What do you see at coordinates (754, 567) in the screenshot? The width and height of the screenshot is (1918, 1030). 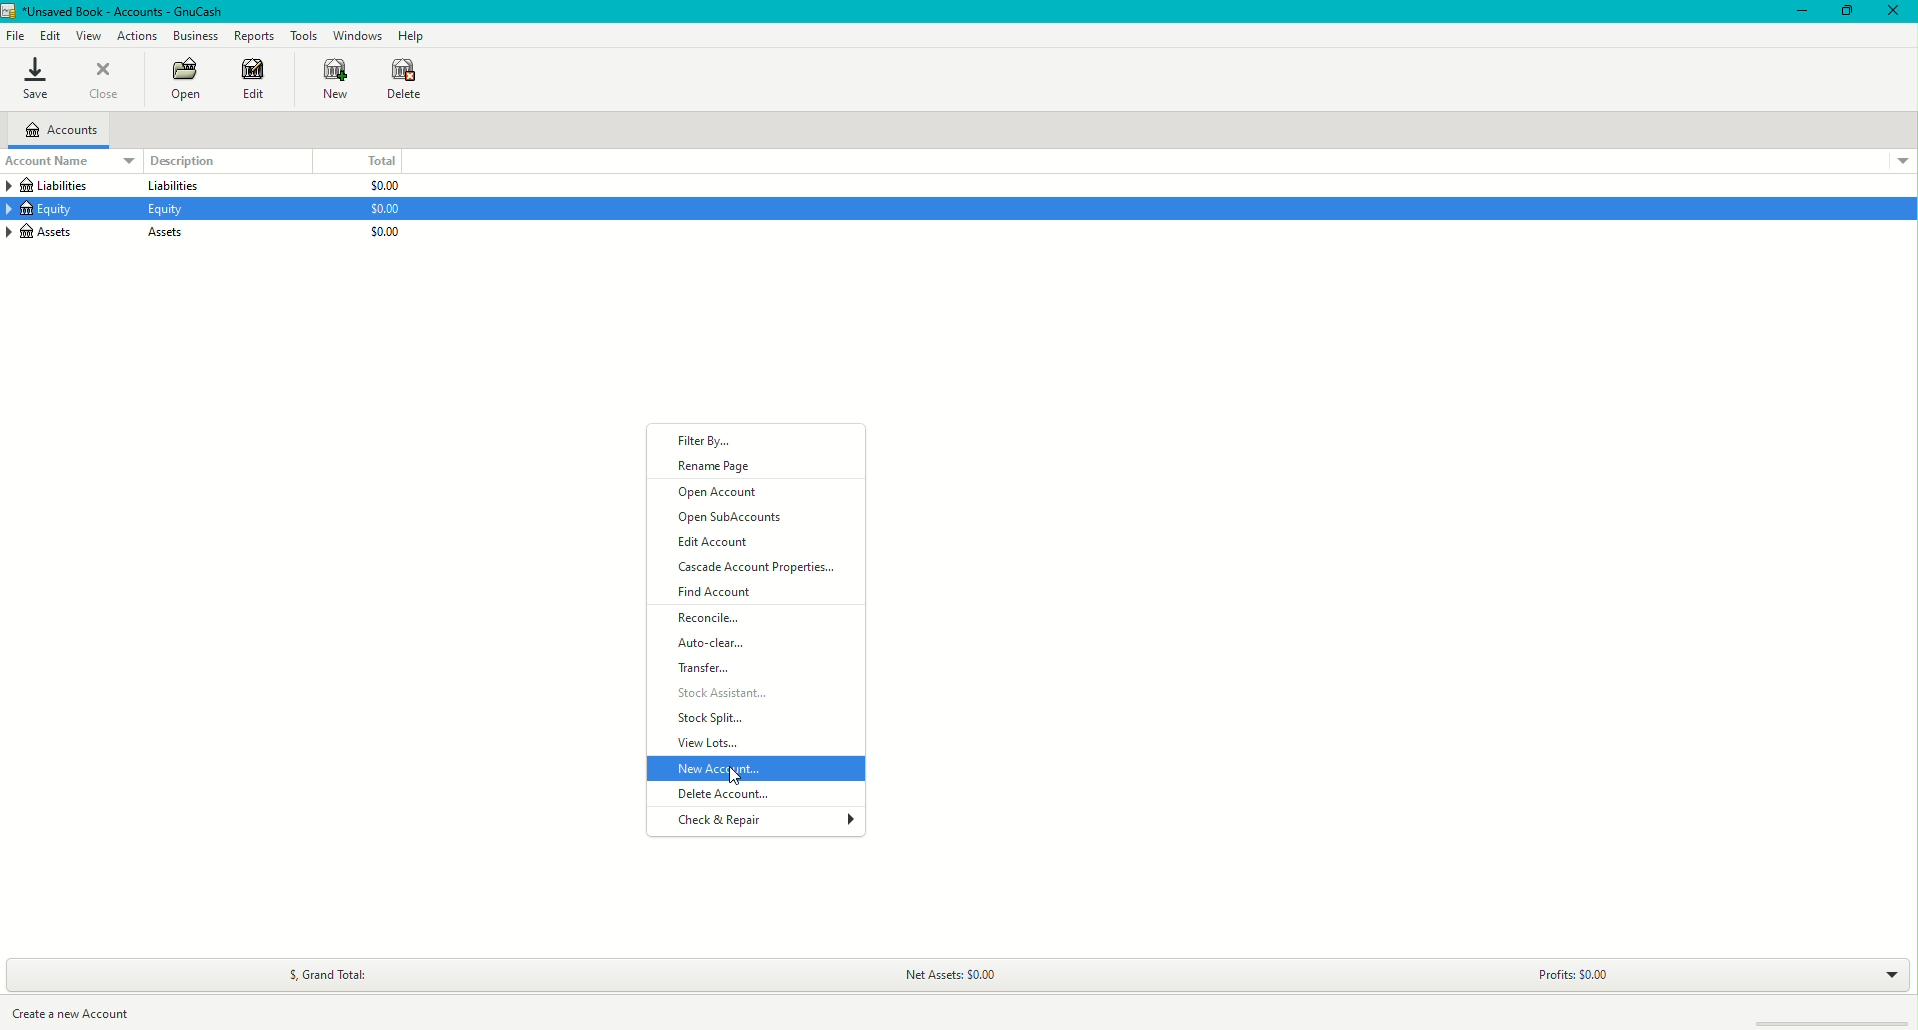 I see `Cascade Account Properties` at bounding box center [754, 567].